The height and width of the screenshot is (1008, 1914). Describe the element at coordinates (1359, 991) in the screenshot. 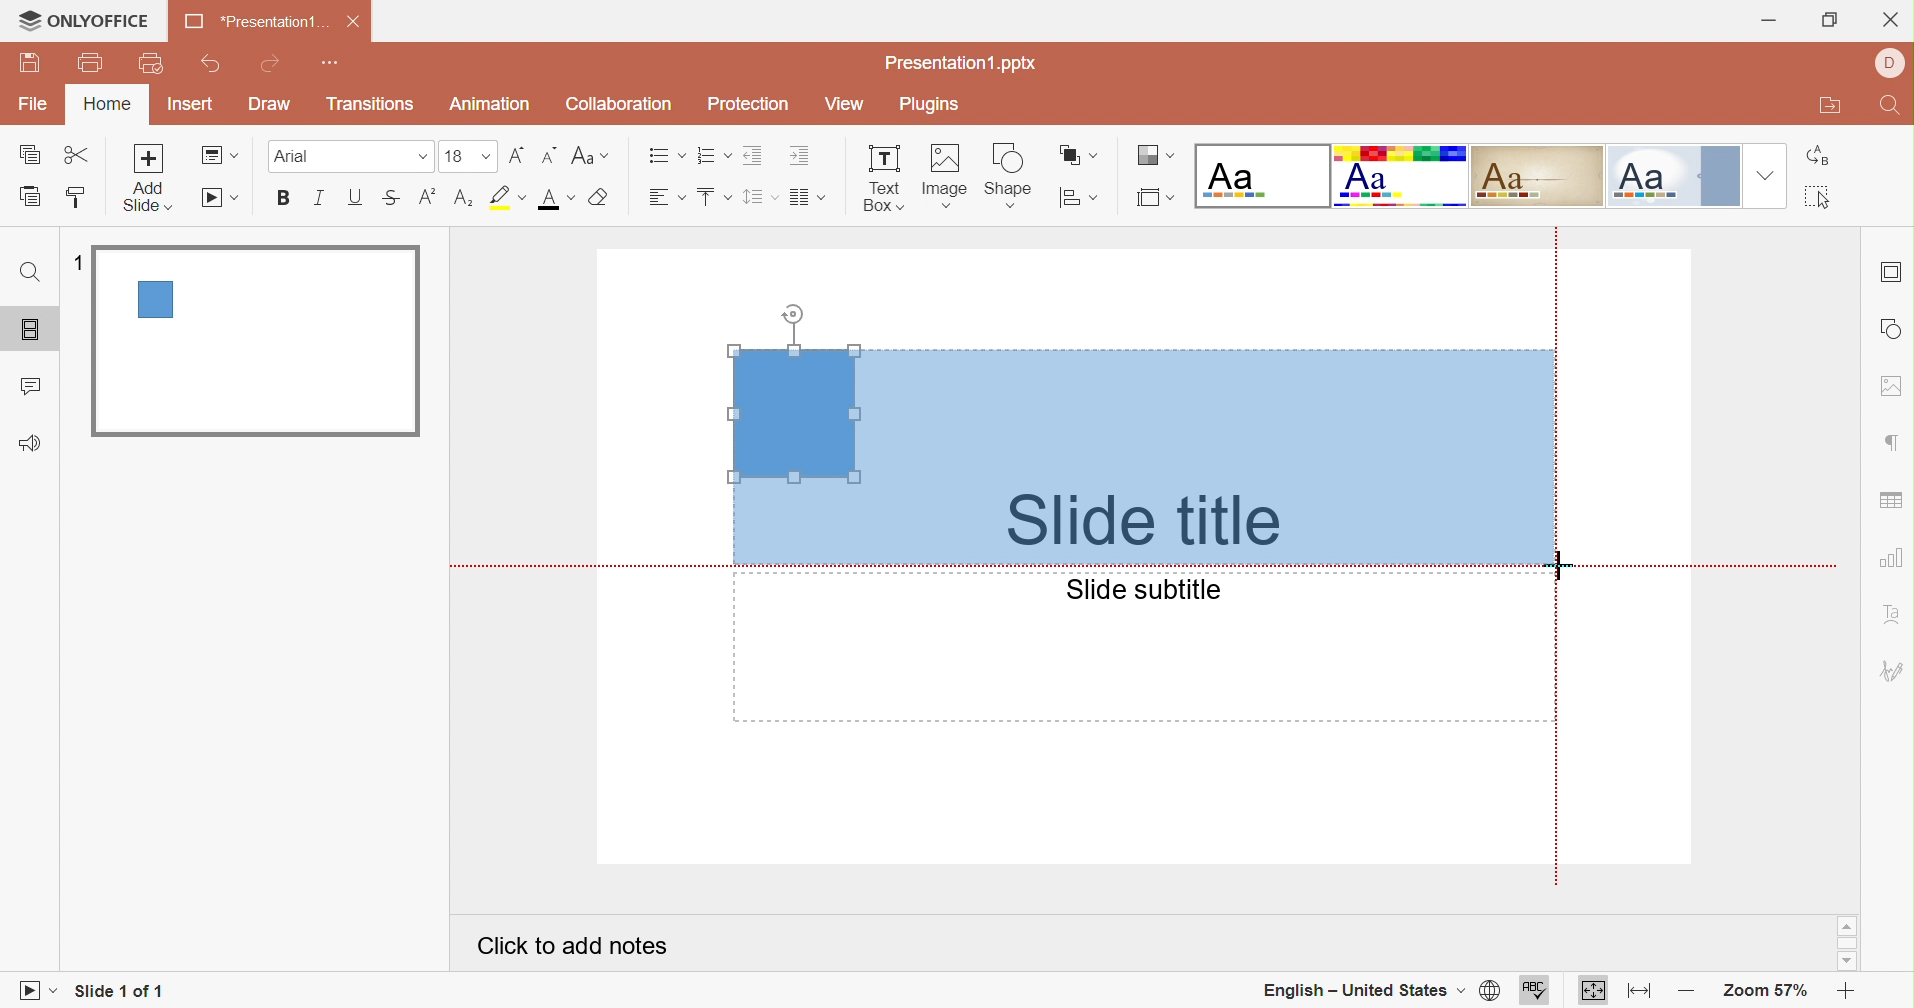

I see `English - United States` at that location.